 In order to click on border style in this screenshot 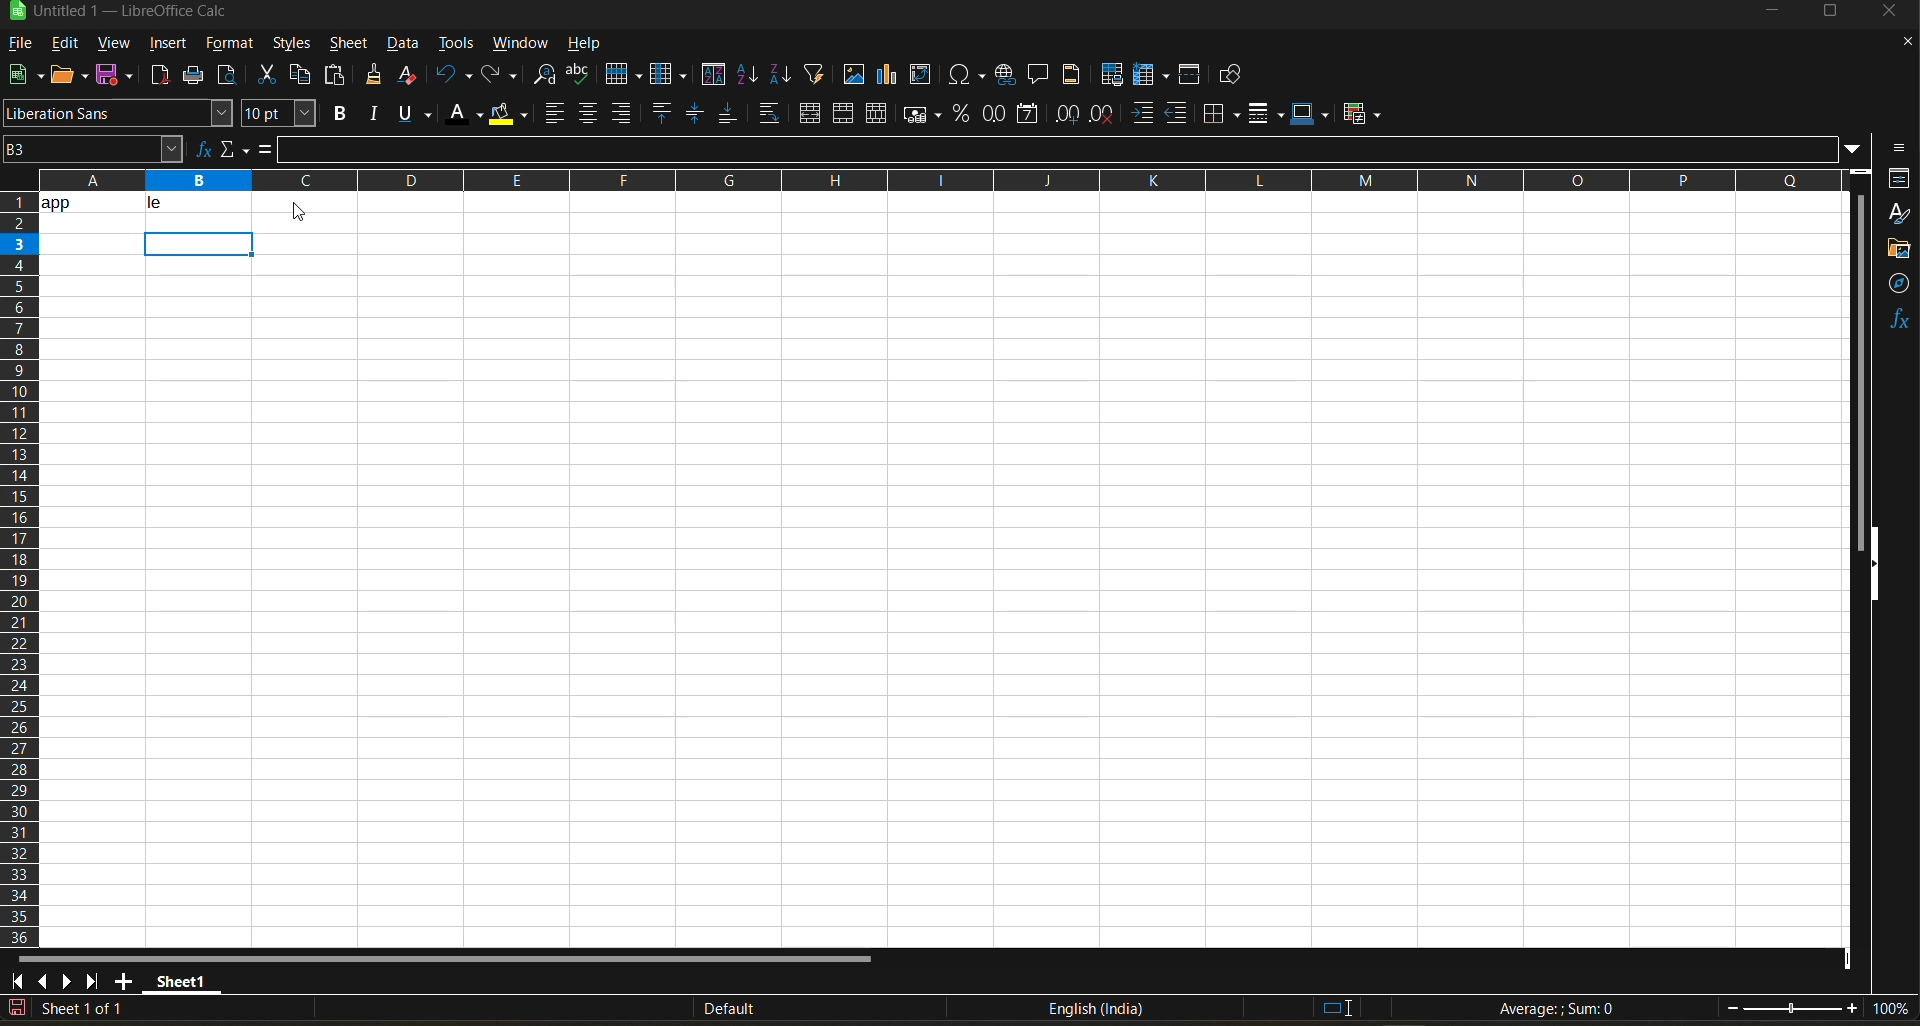, I will do `click(1265, 114)`.